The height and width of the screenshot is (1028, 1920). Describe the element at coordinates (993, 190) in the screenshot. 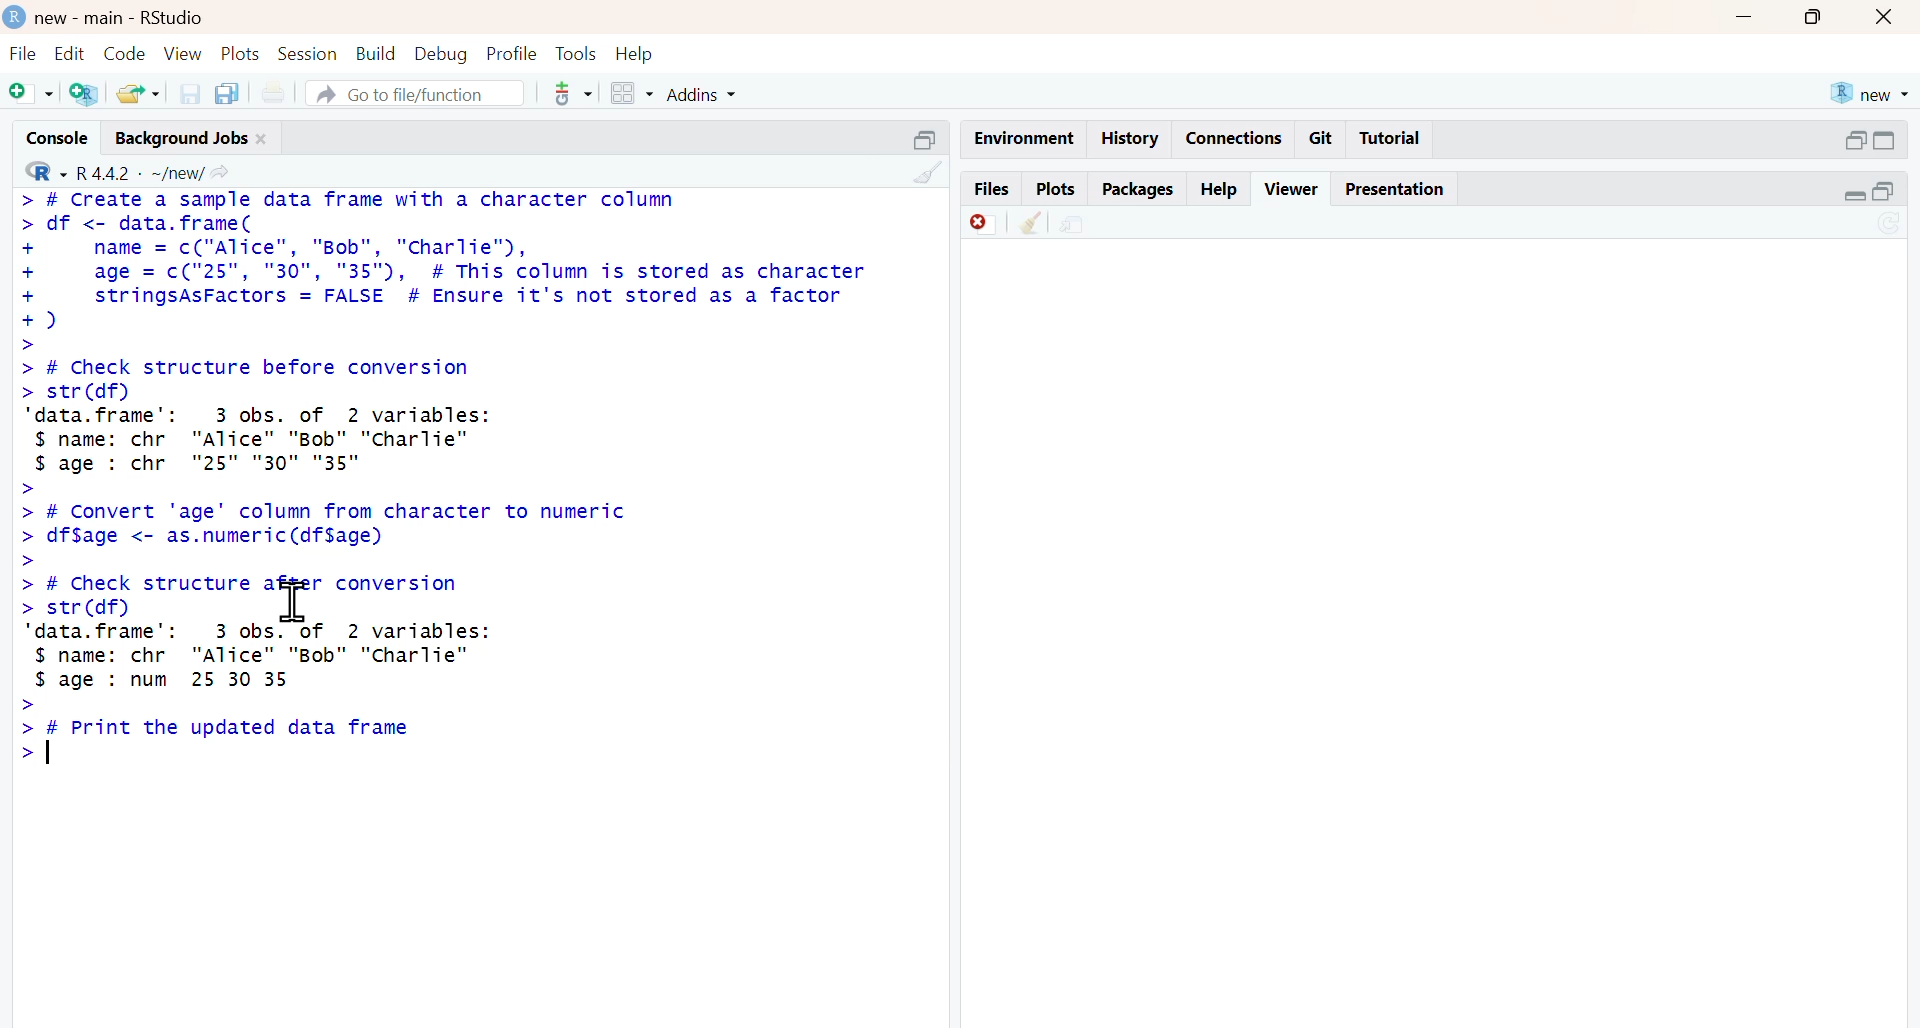

I see `files` at that location.